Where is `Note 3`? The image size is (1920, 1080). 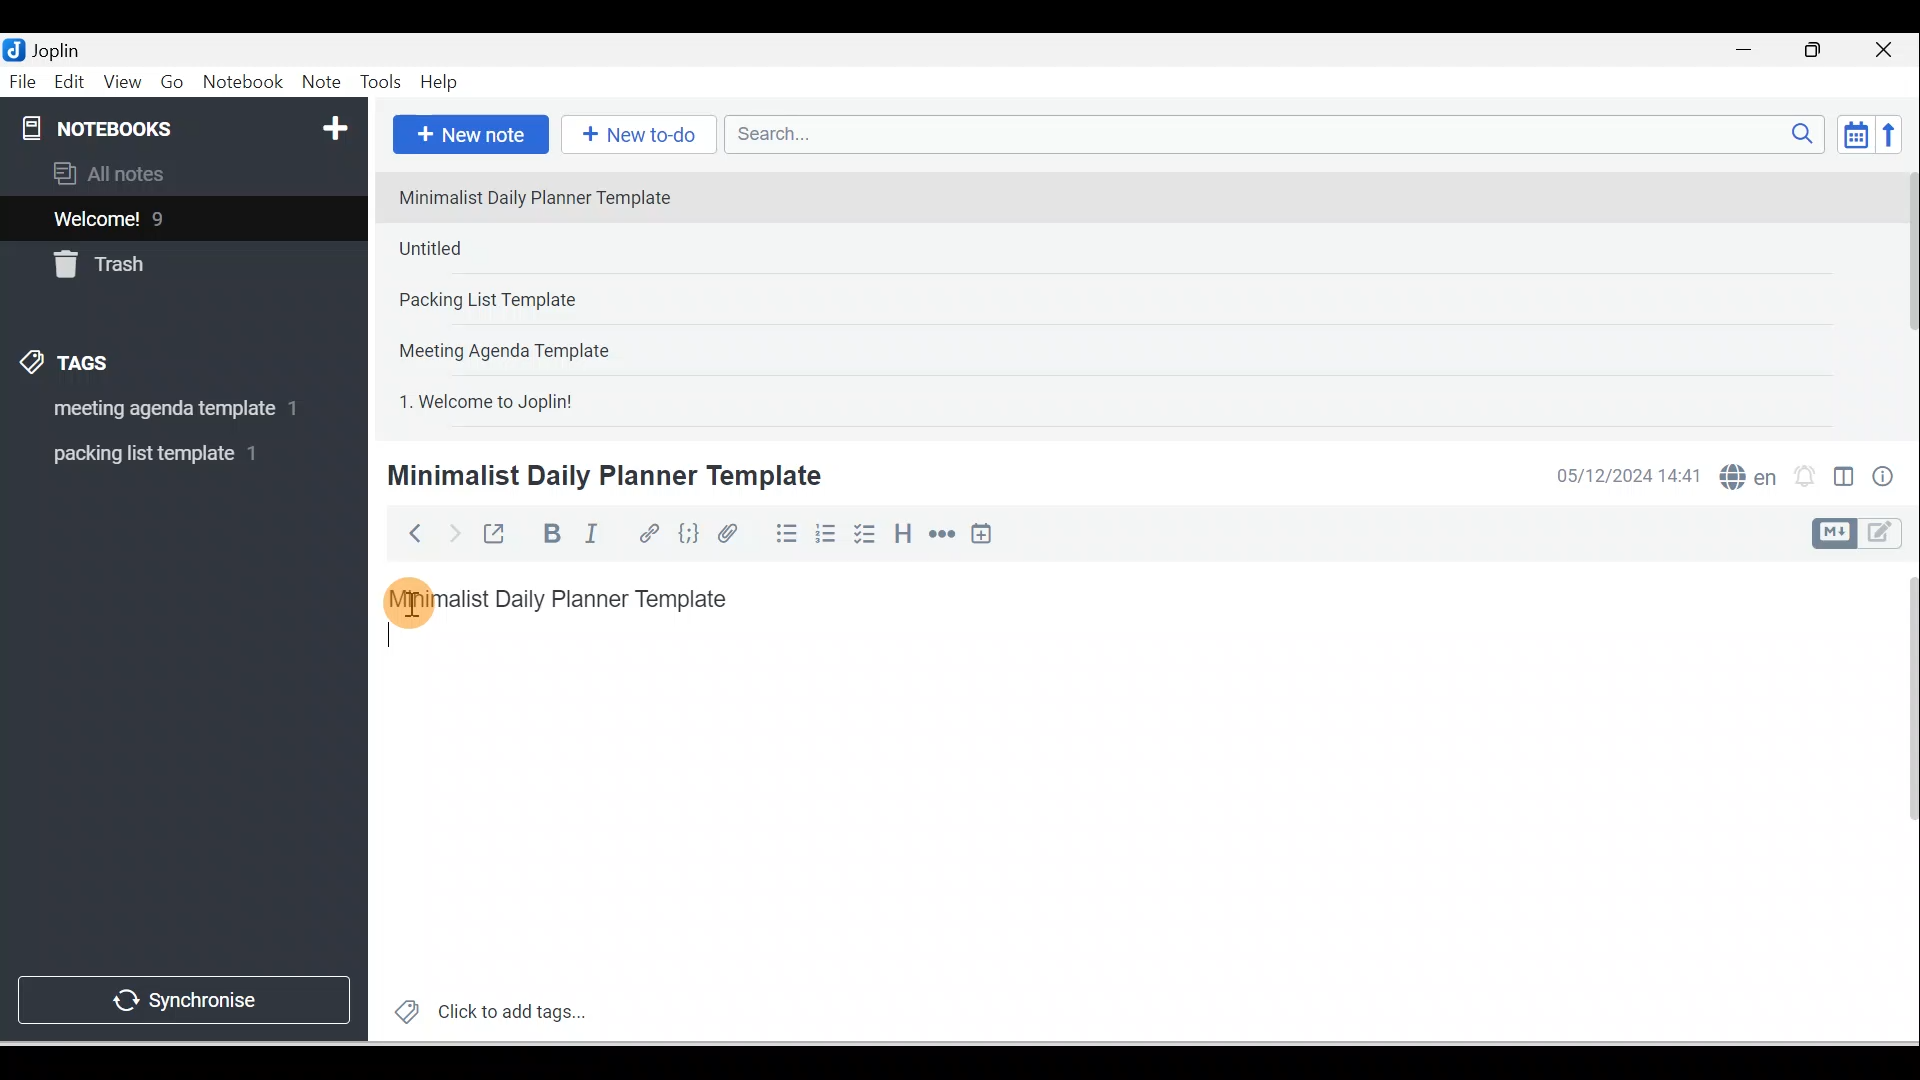
Note 3 is located at coordinates (551, 301).